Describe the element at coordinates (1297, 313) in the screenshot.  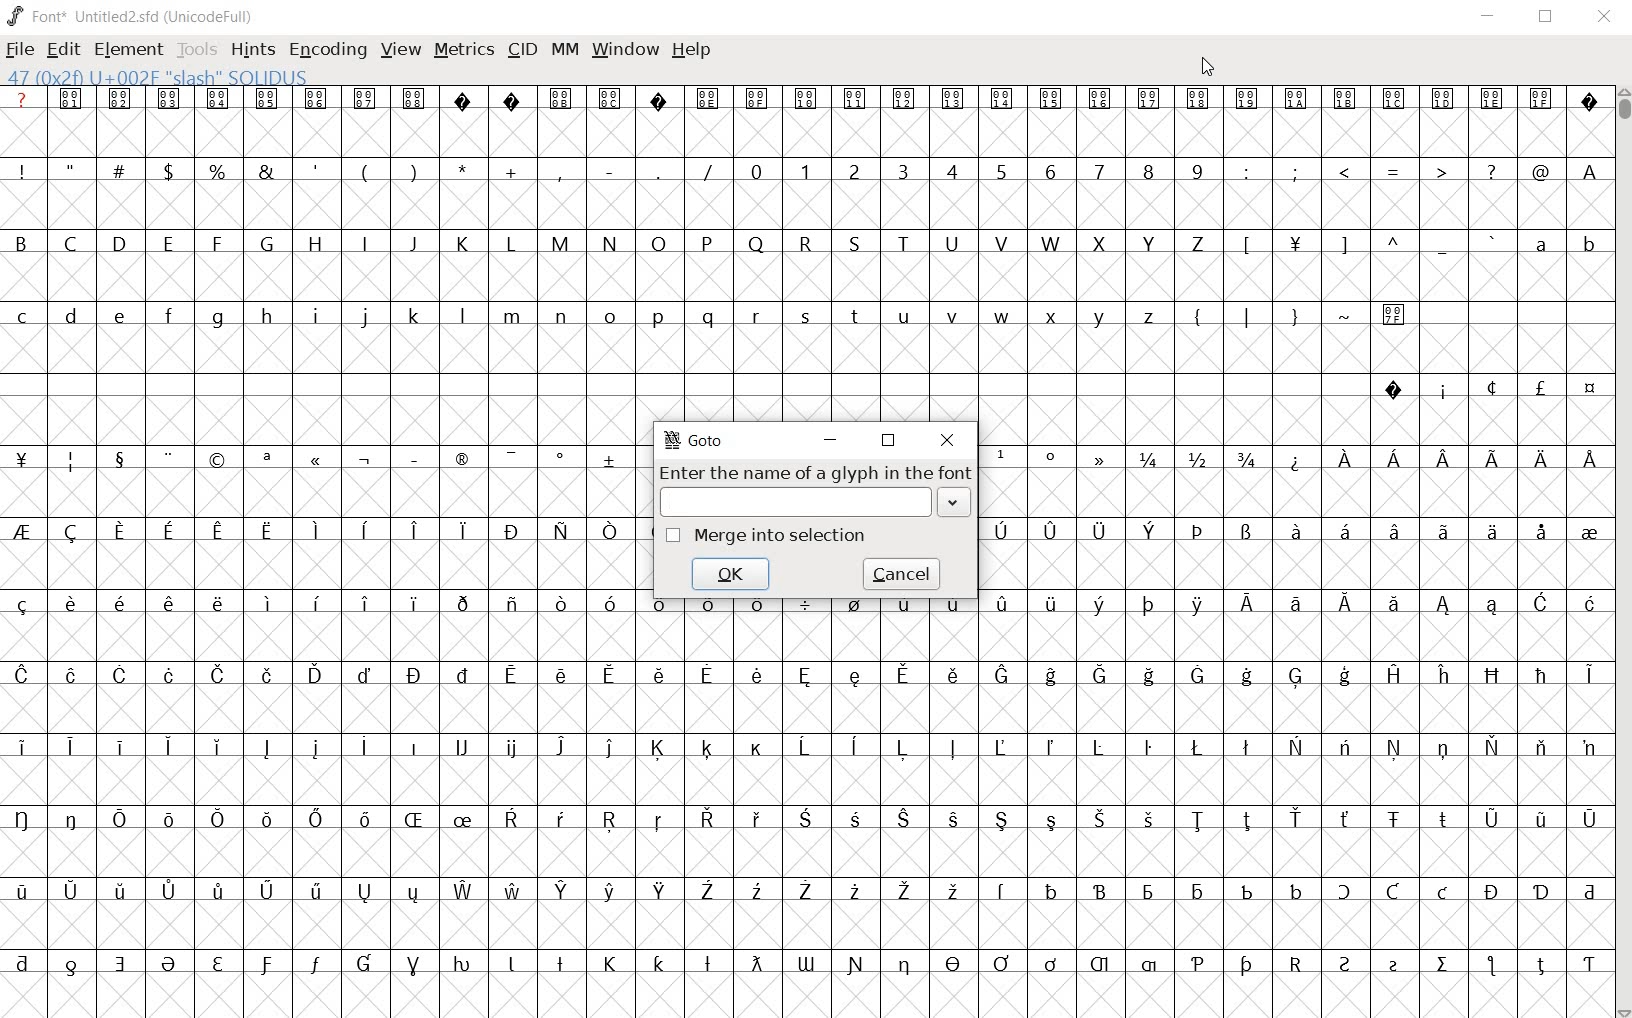
I see `symbols` at that location.